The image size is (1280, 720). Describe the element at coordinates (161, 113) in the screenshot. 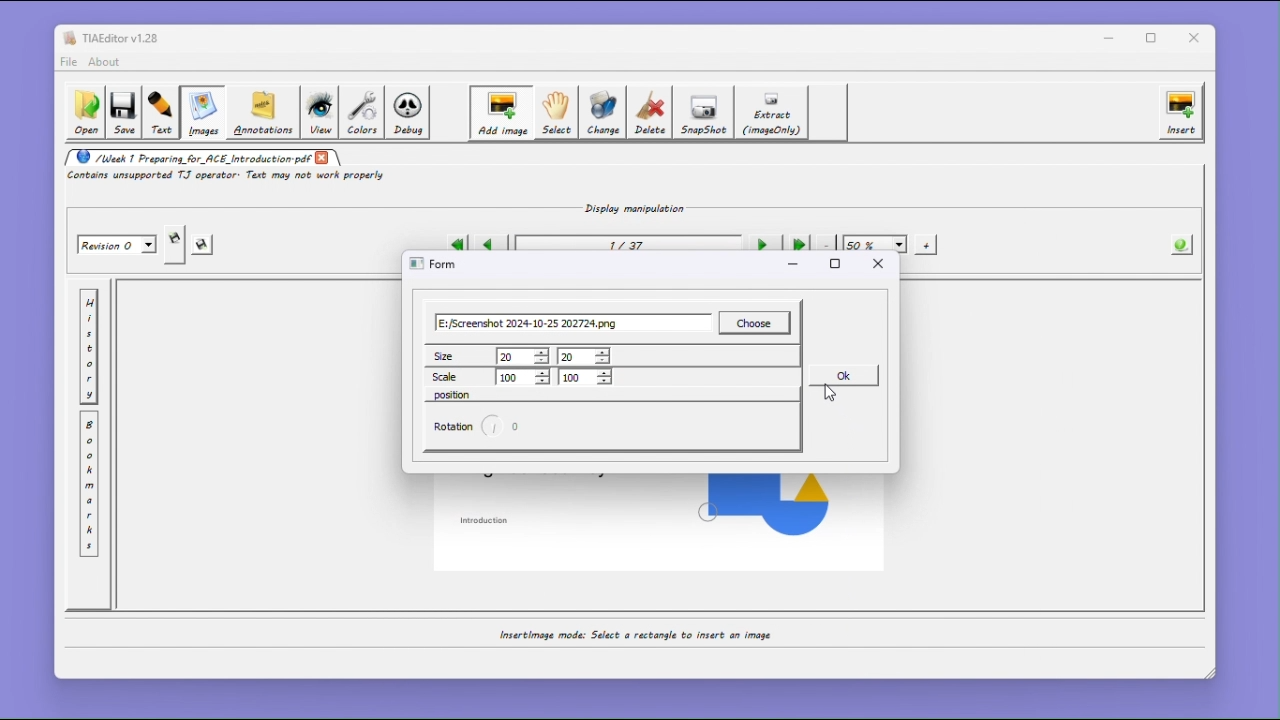

I see `Text` at that location.